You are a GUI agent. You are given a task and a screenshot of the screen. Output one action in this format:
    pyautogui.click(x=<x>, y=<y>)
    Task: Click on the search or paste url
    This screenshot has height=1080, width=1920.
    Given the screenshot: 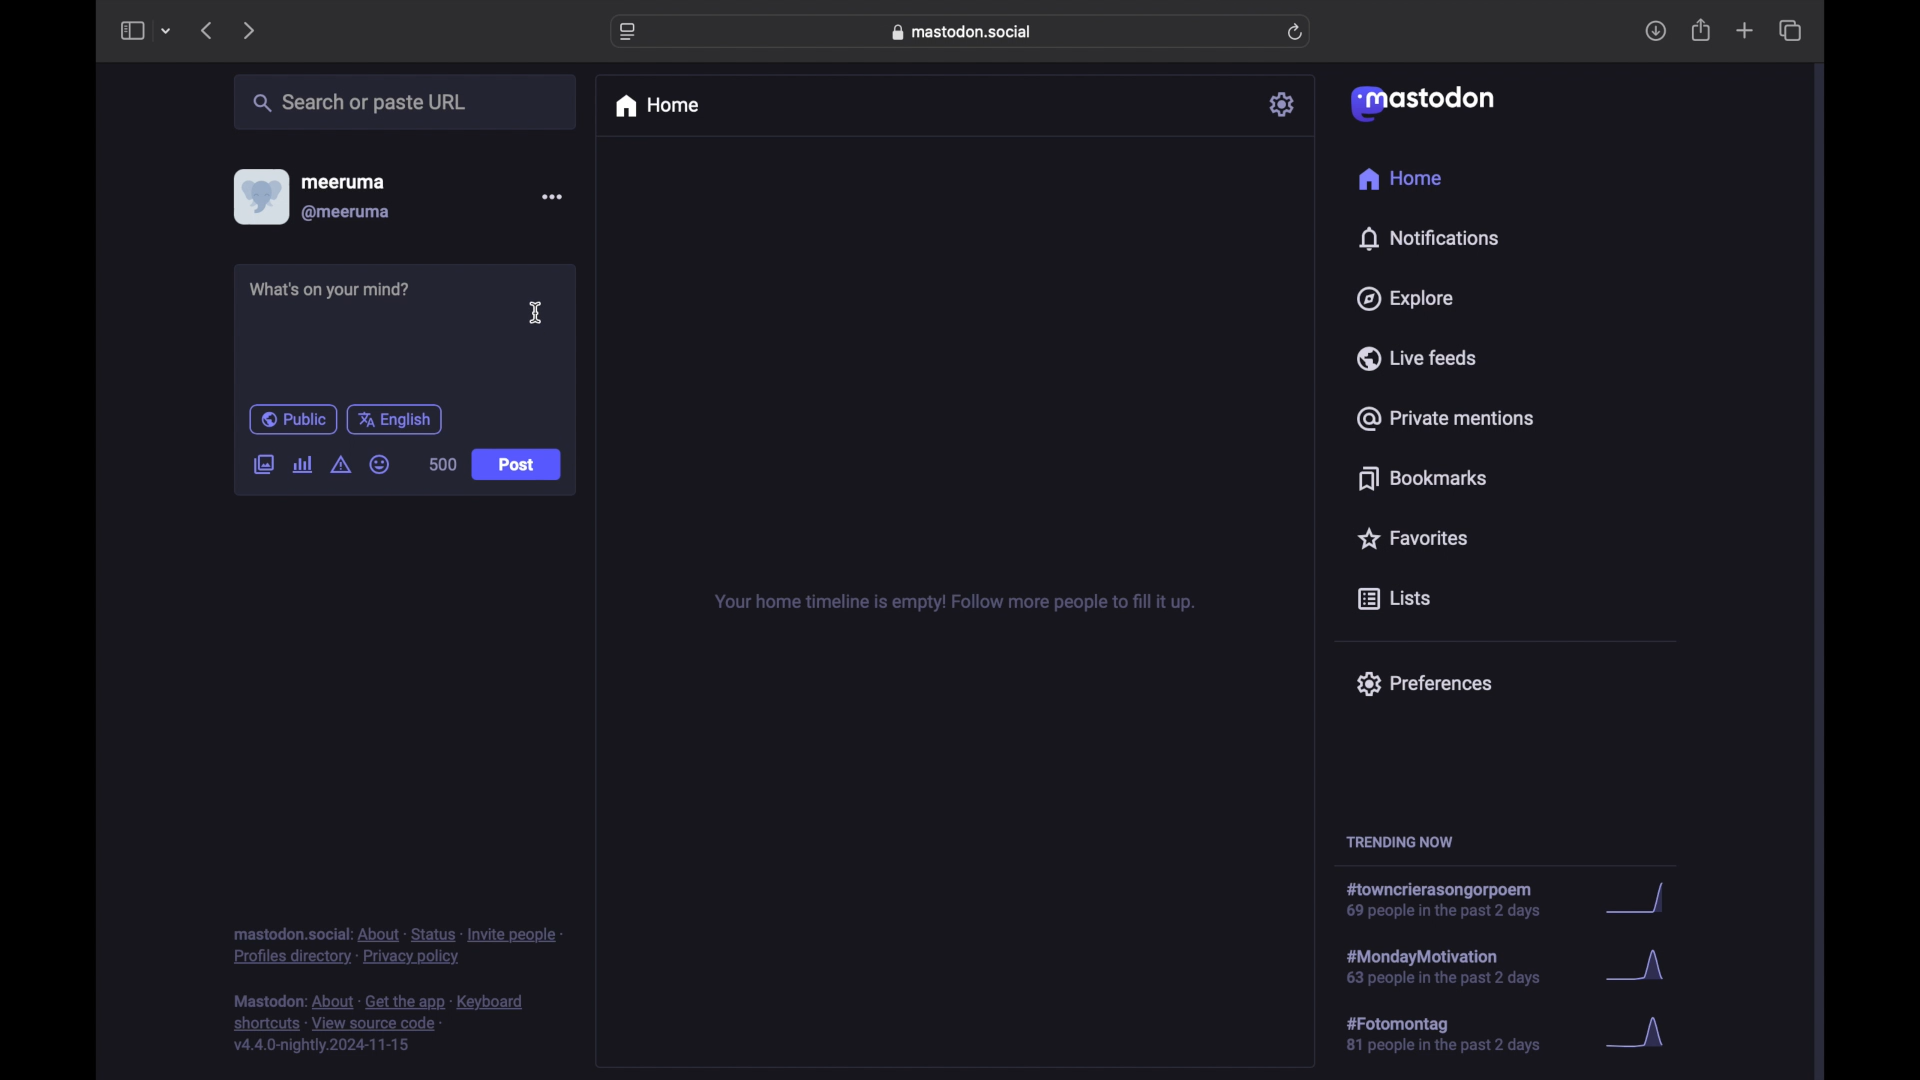 What is the action you would take?
    pyautogui.click(x=359, y=103)
    